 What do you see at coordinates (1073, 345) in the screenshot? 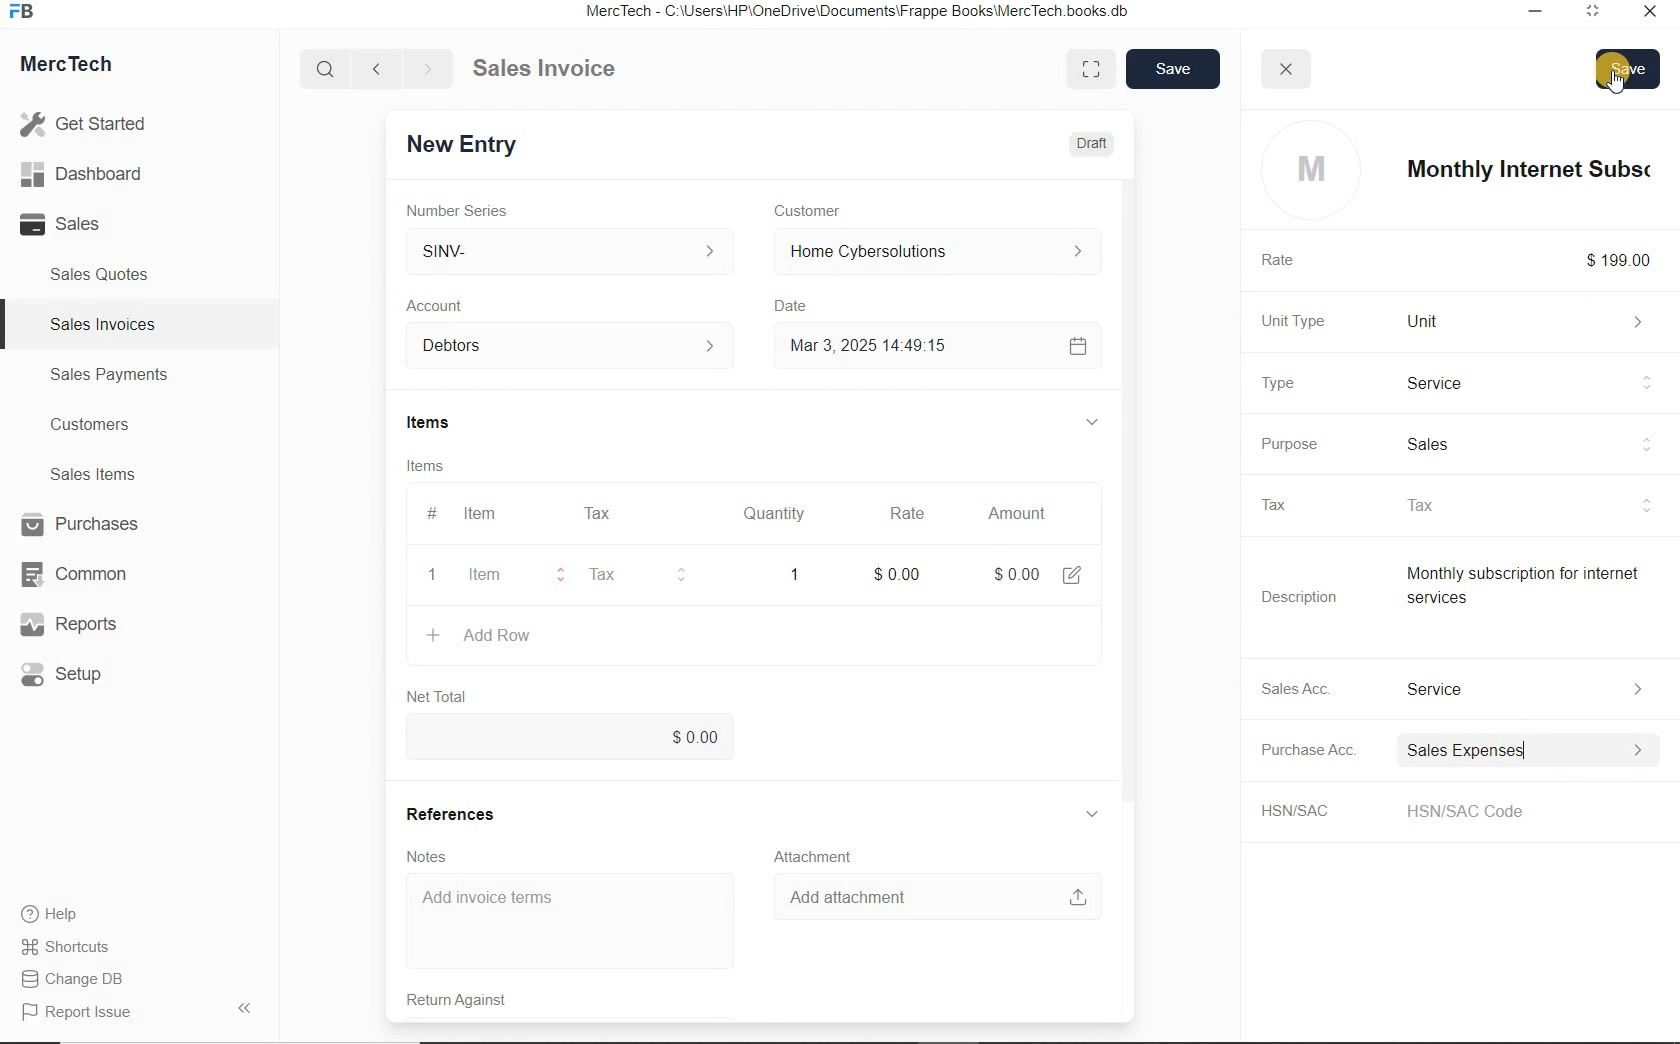
I see `Calendar` at bounding box center [1073, 345].